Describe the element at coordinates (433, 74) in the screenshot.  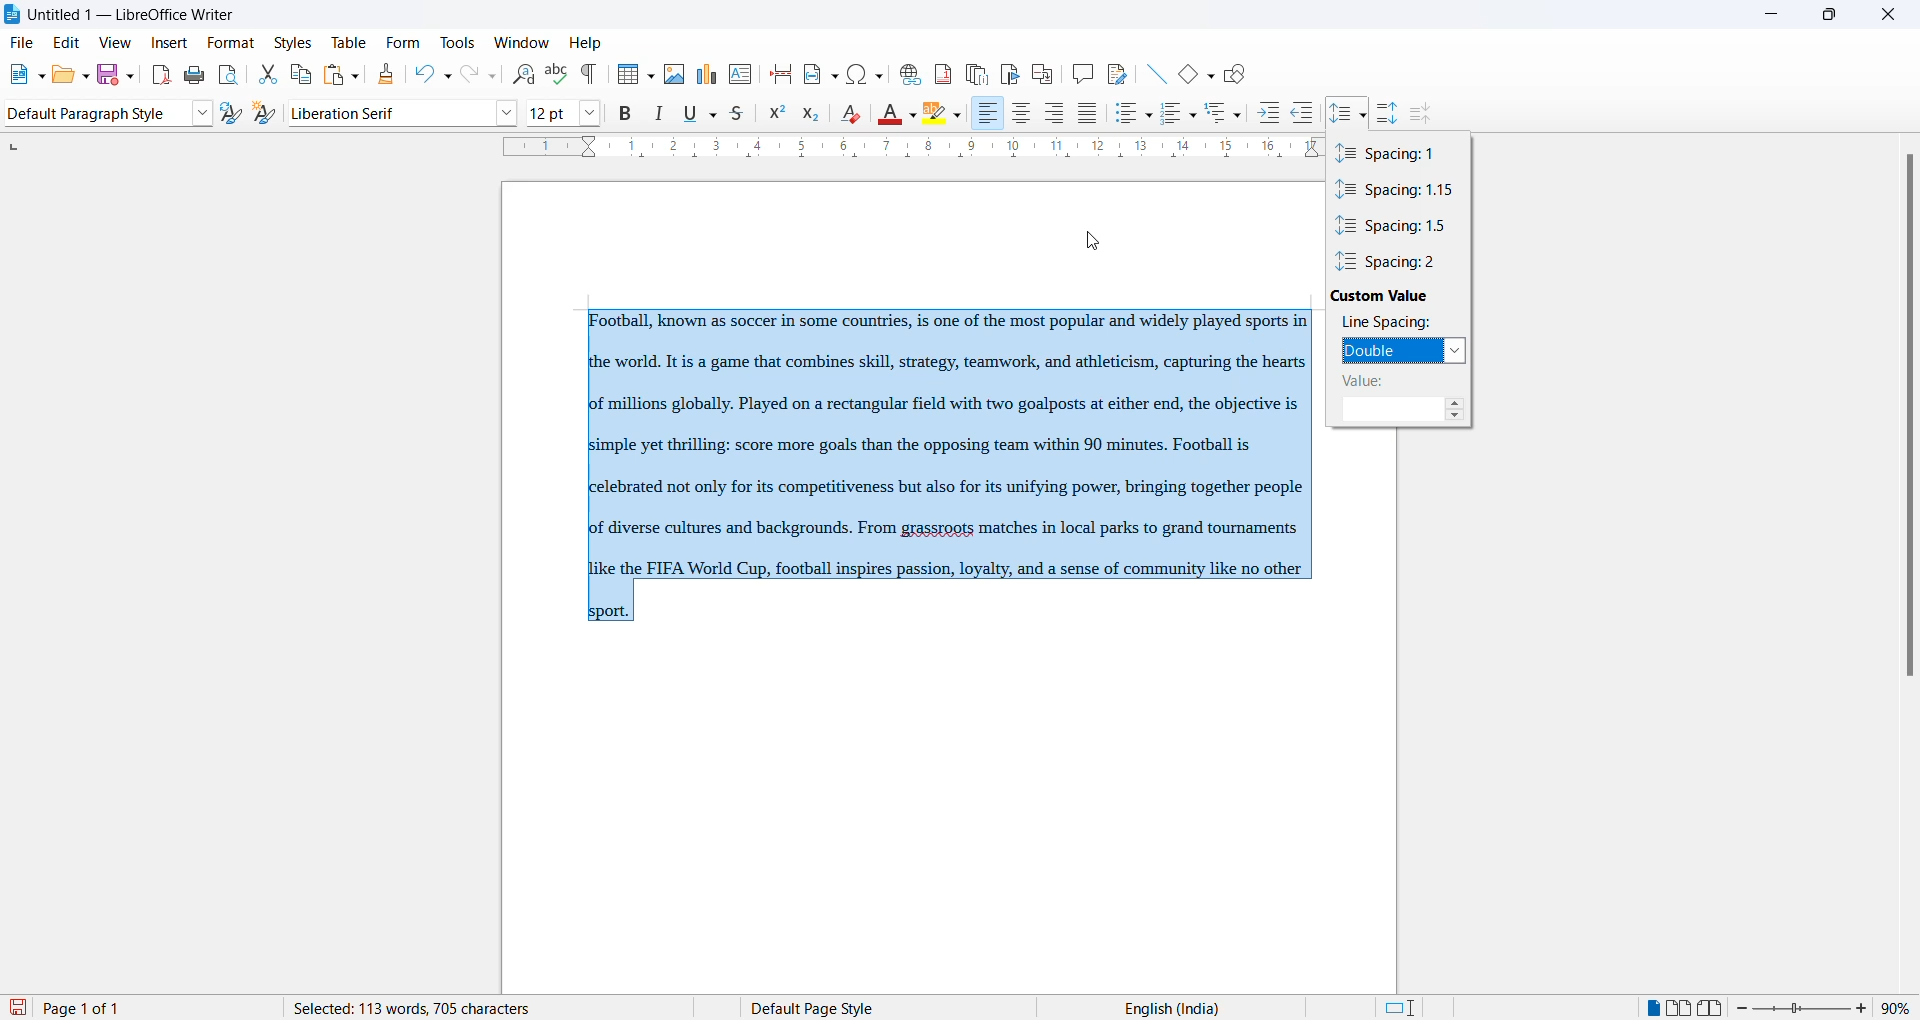
I see `undo` at that location.